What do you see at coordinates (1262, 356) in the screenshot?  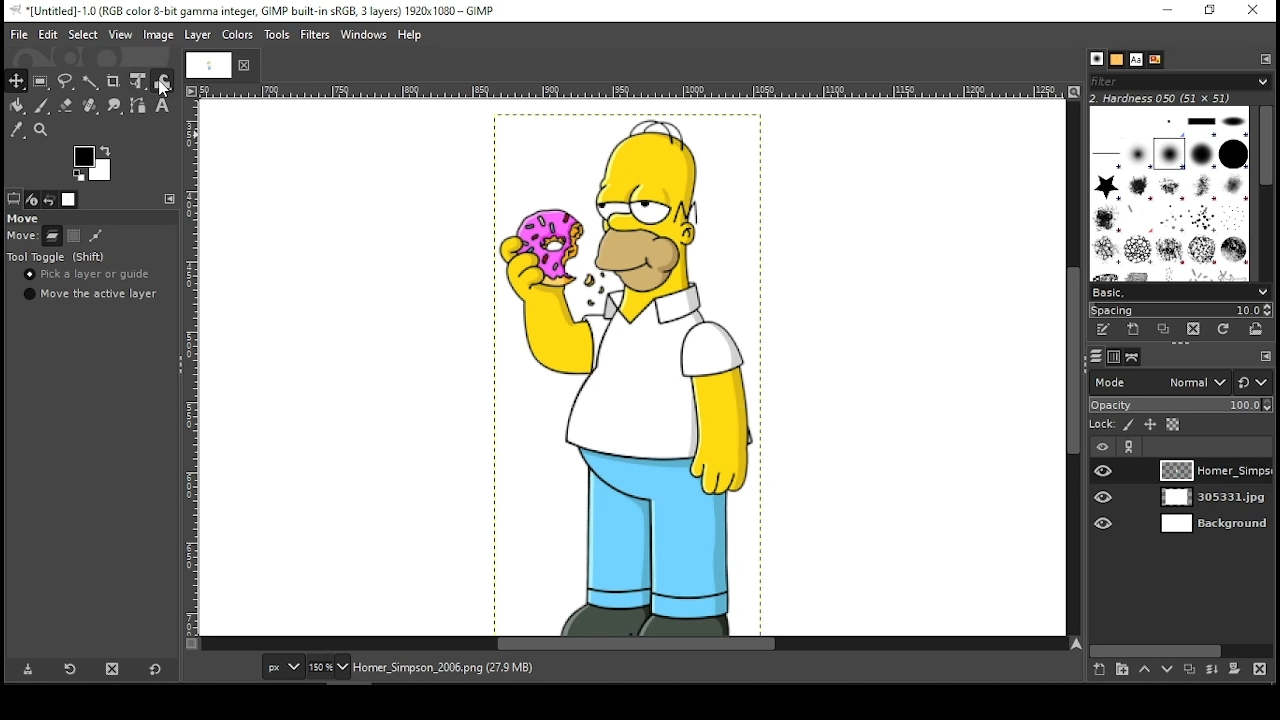 I see `edit toolbar` at bounding box center [1262, 356].